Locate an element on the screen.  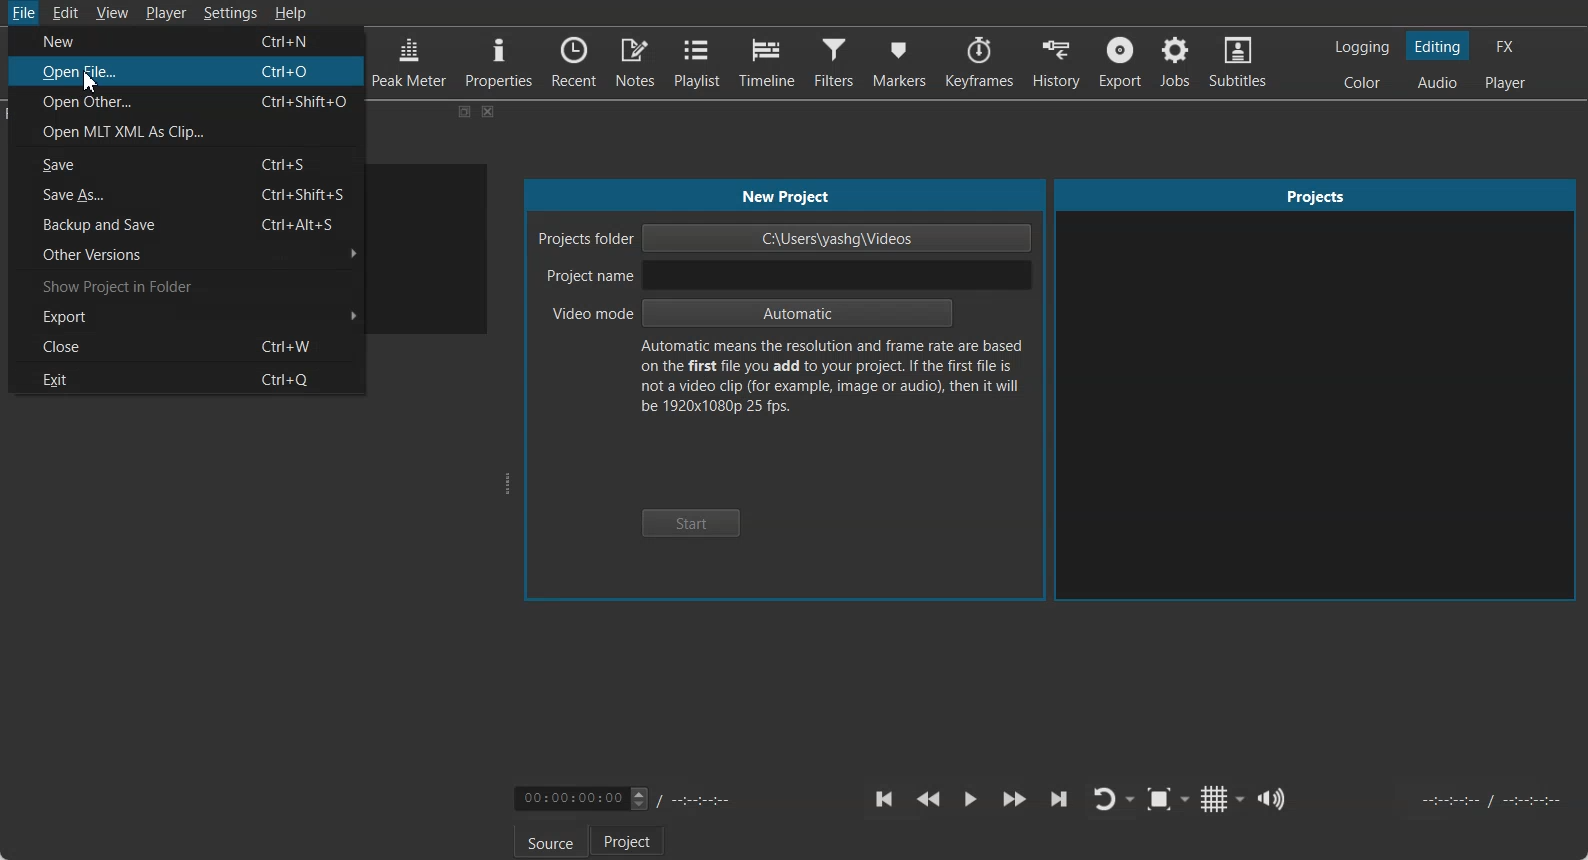
Show the volume control is located at coordinates (1272, 799).